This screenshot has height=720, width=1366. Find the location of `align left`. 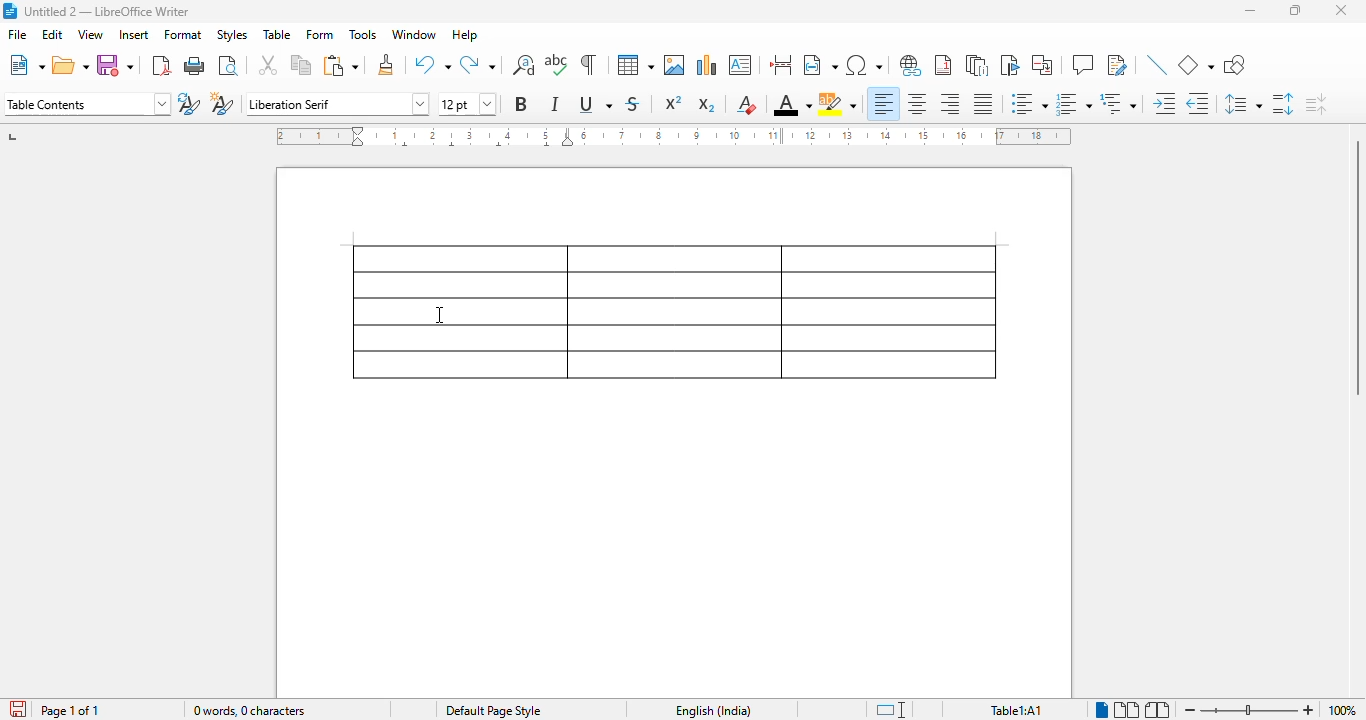

align left is located at coordinates (884, 102).